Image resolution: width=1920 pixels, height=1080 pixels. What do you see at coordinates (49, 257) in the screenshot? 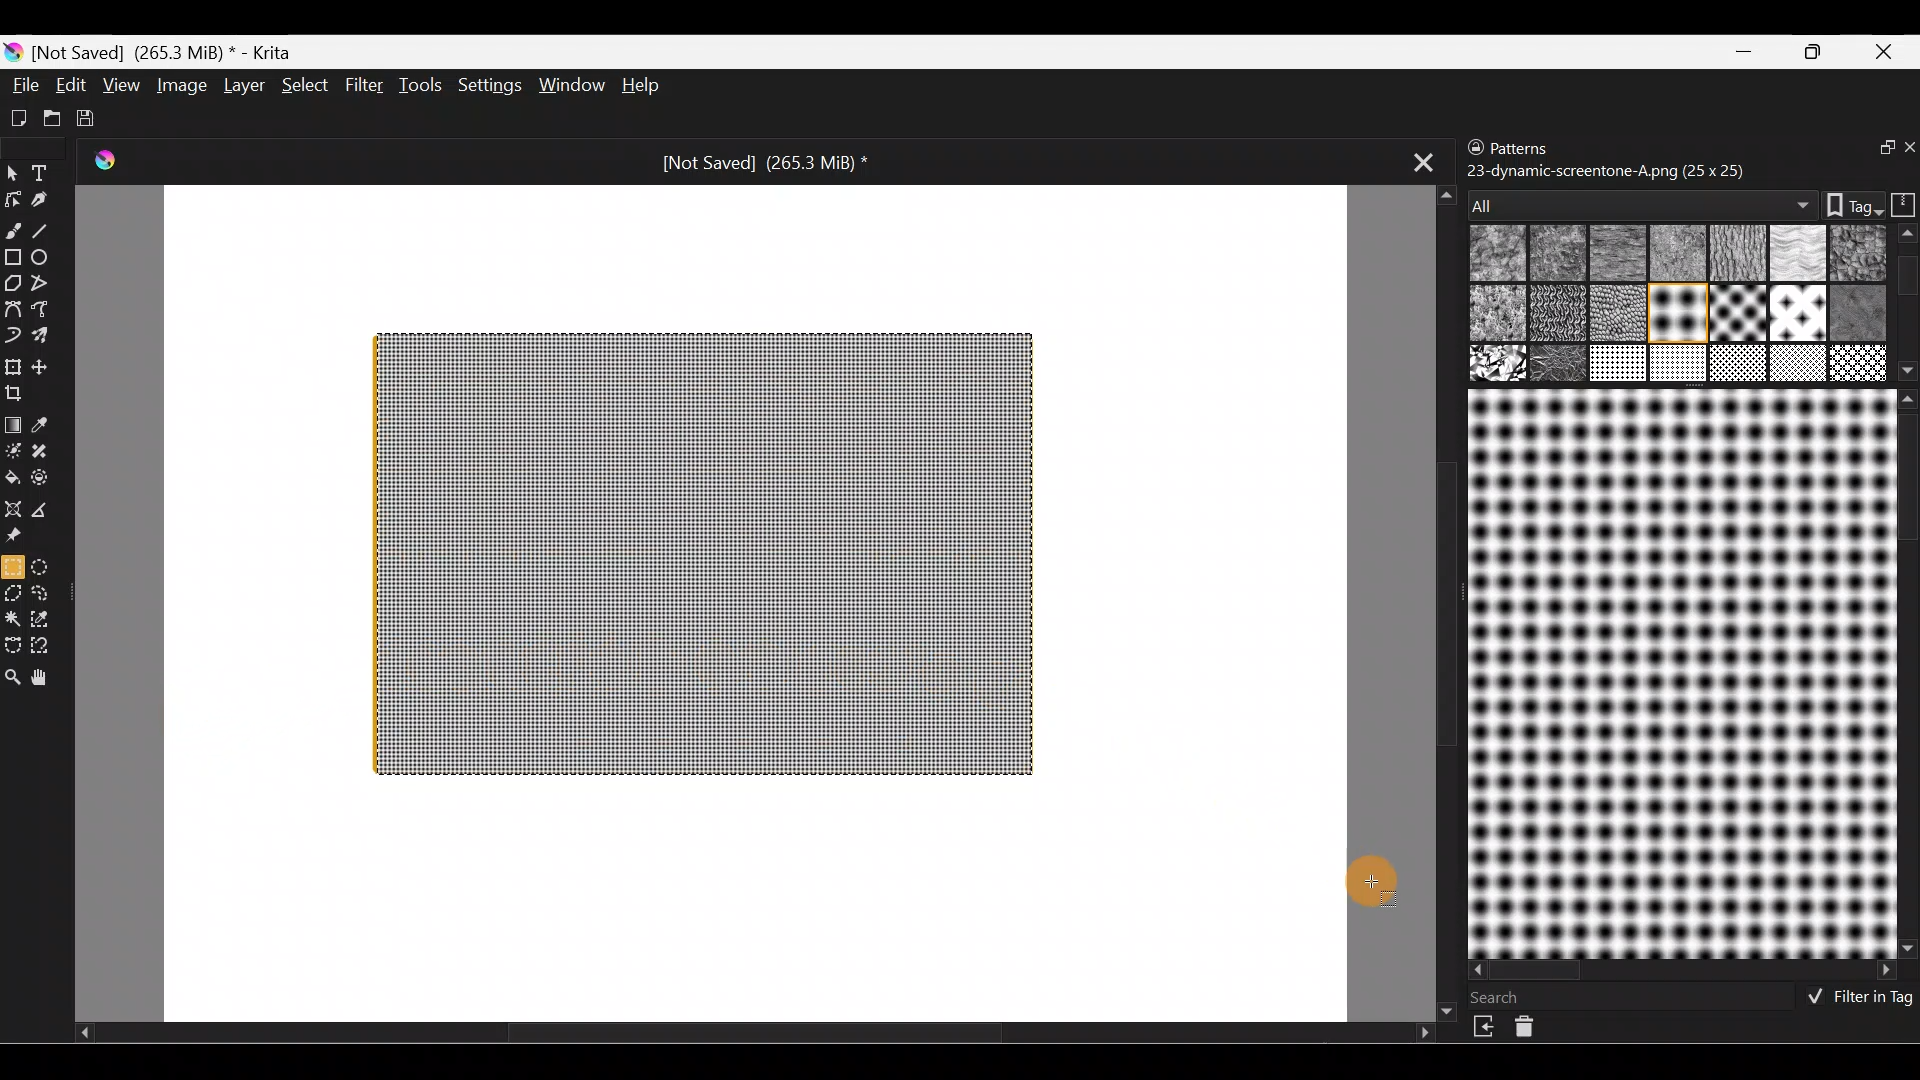
I see `Ellipse tool` at bounding box center [49, 257].